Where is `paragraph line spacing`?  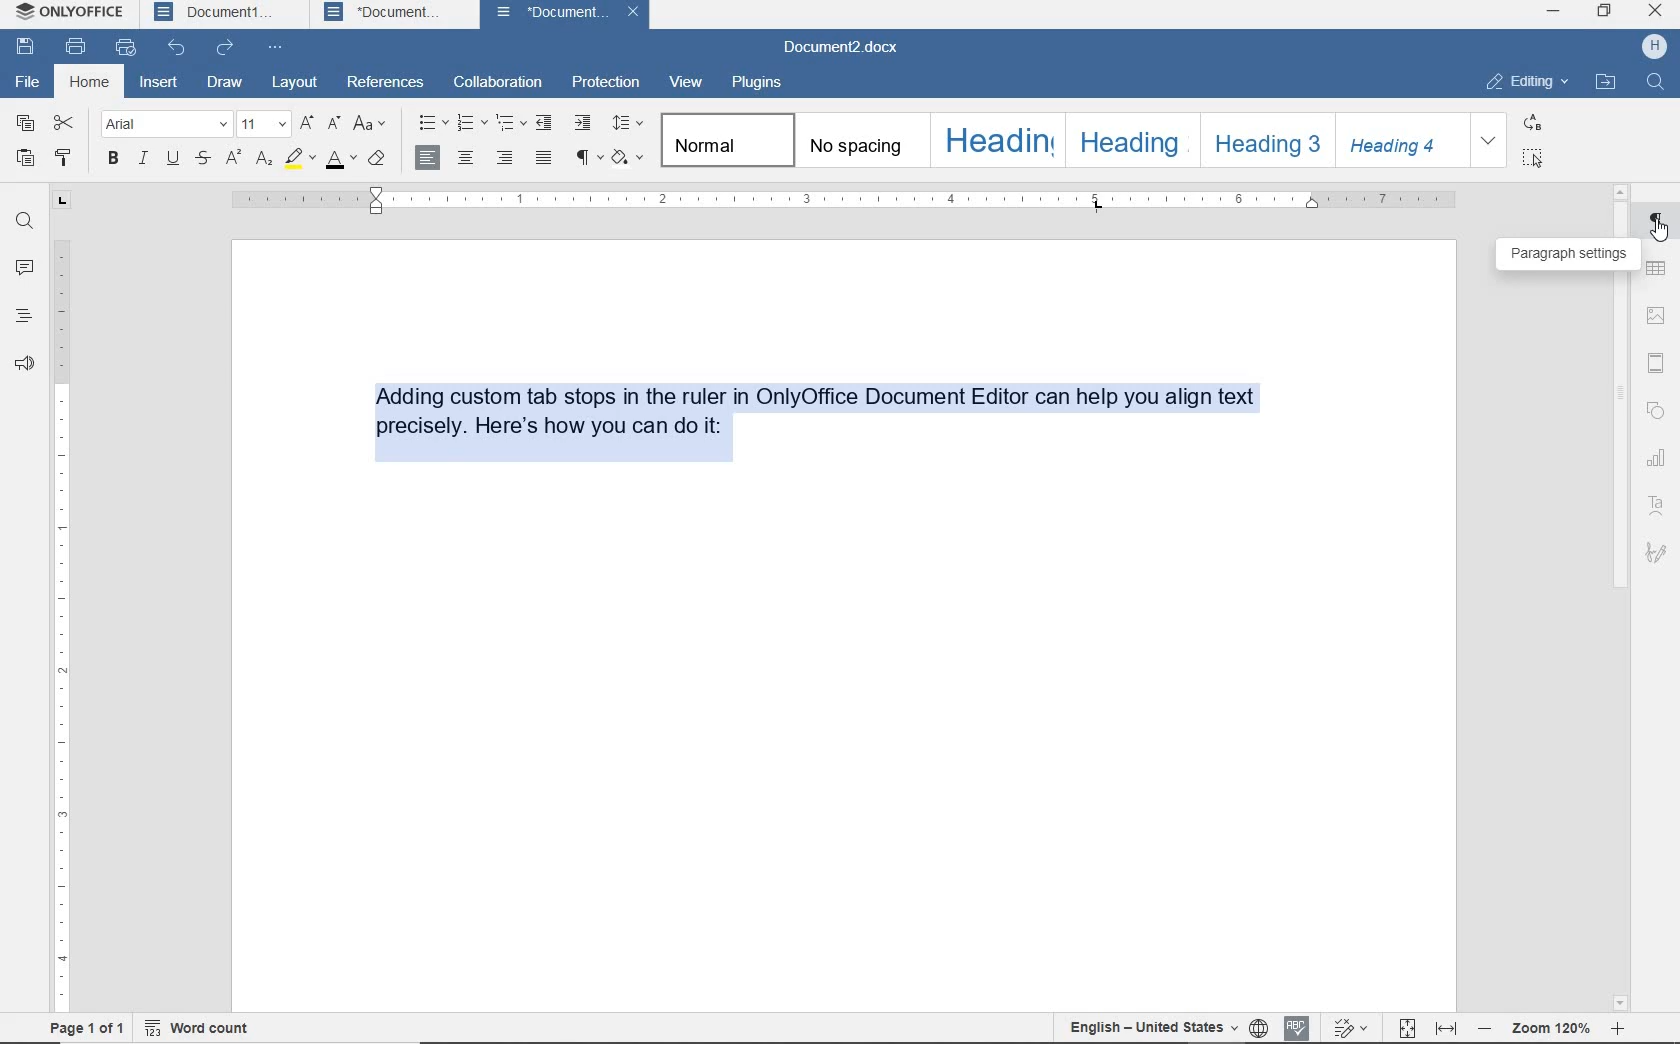
paragraph line spacing is located at coordinates (628, 122).